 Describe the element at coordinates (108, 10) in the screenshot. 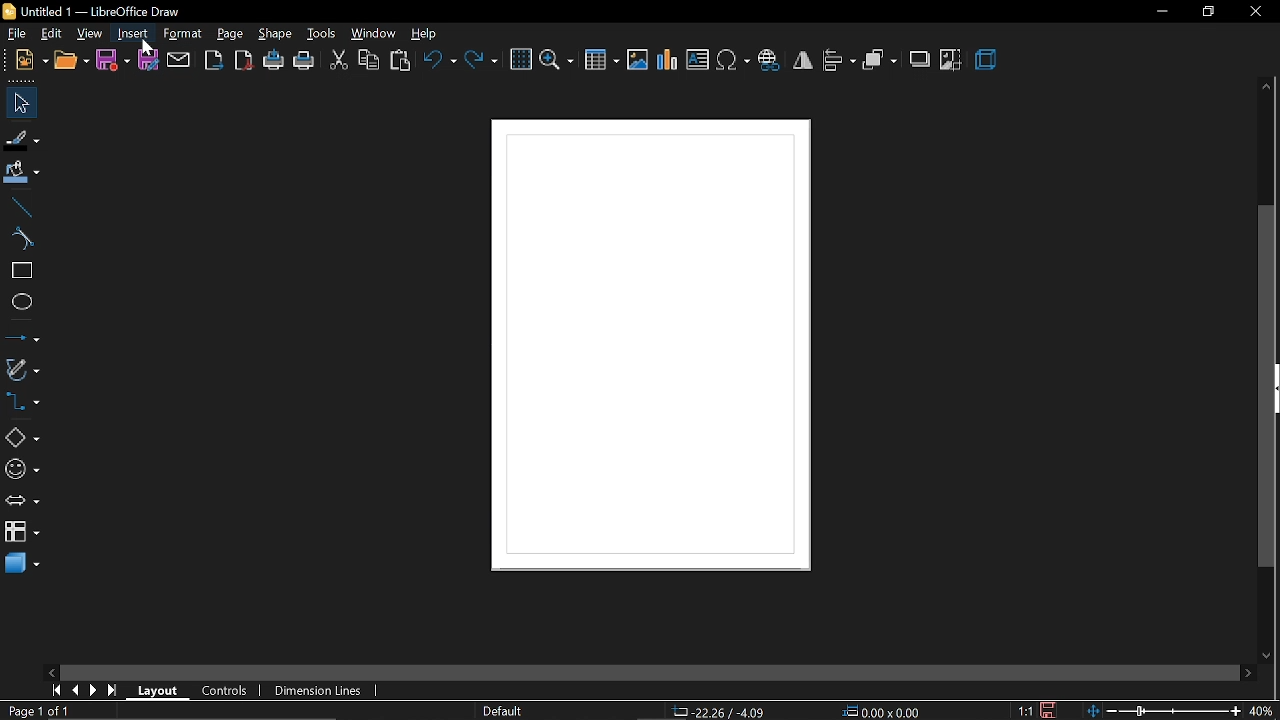

I see `untitled 1- libreoffice draw` at that location.